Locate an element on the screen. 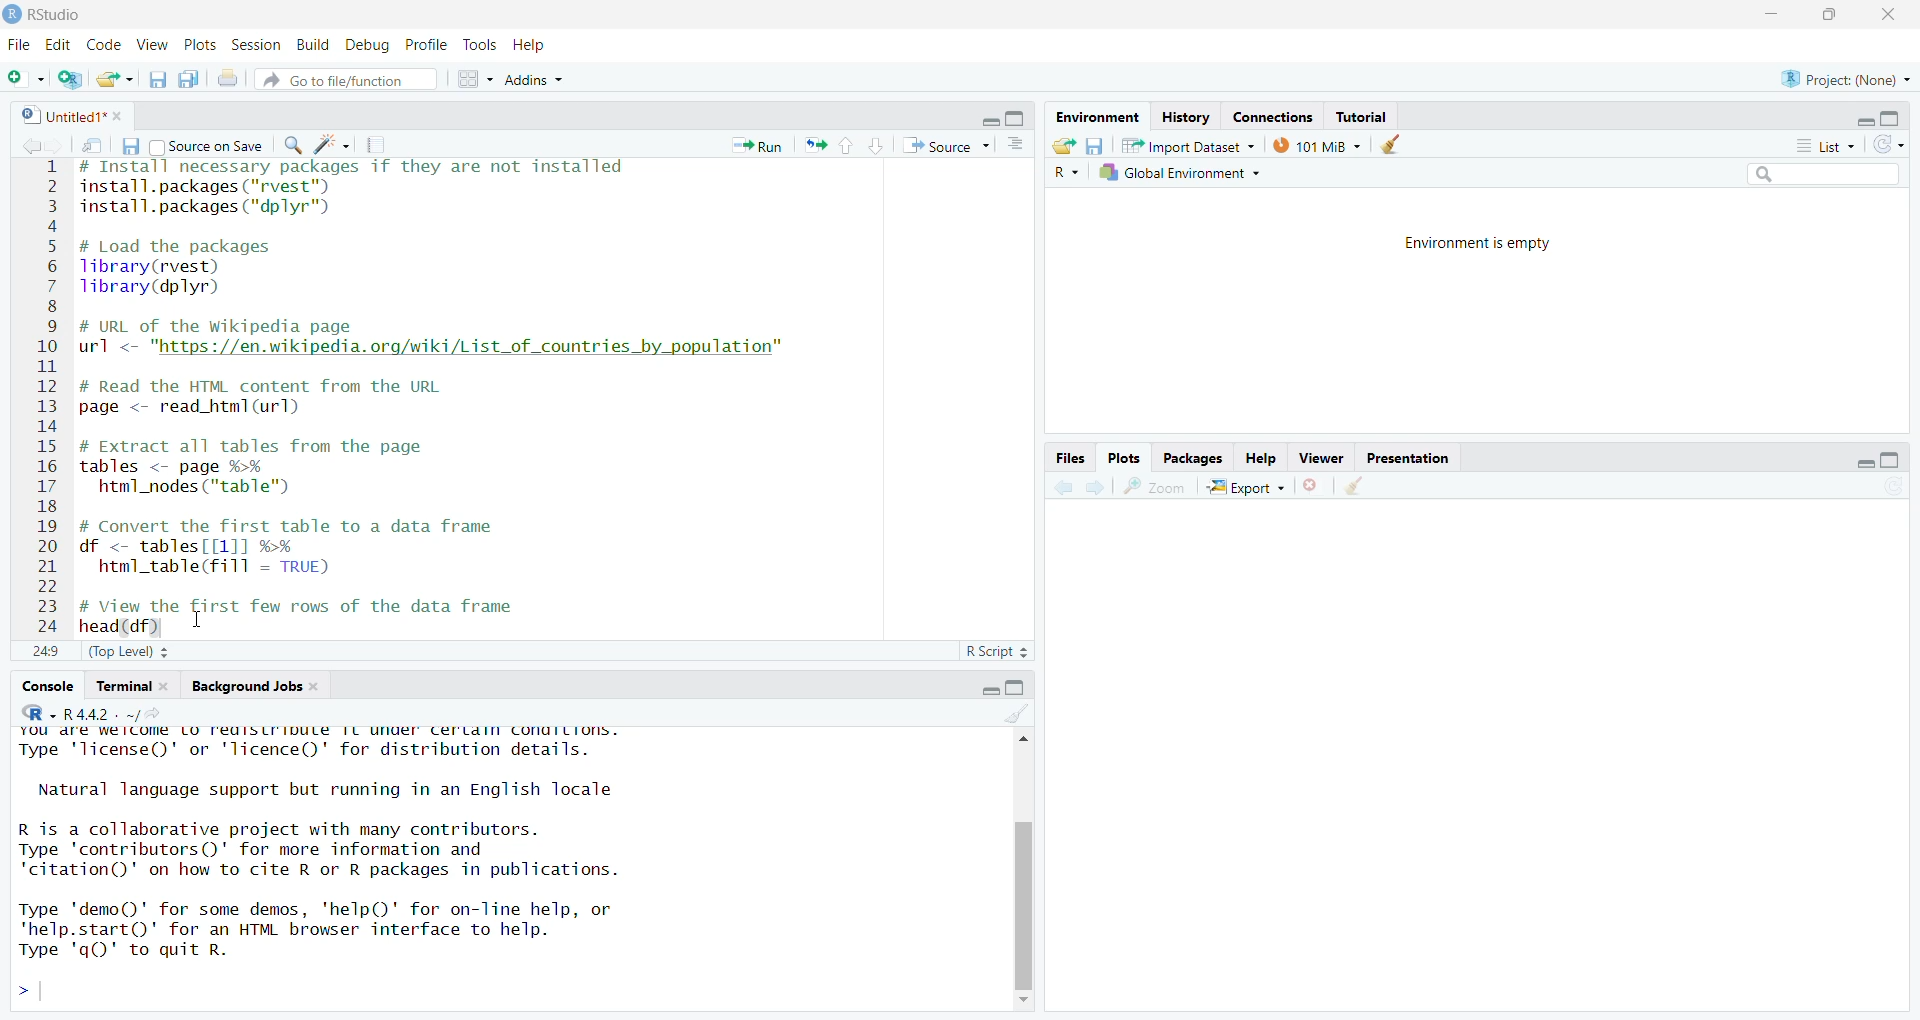 The width and height of the screenshot is (1920, 1020). rerun is located at coordinates (815, 145).